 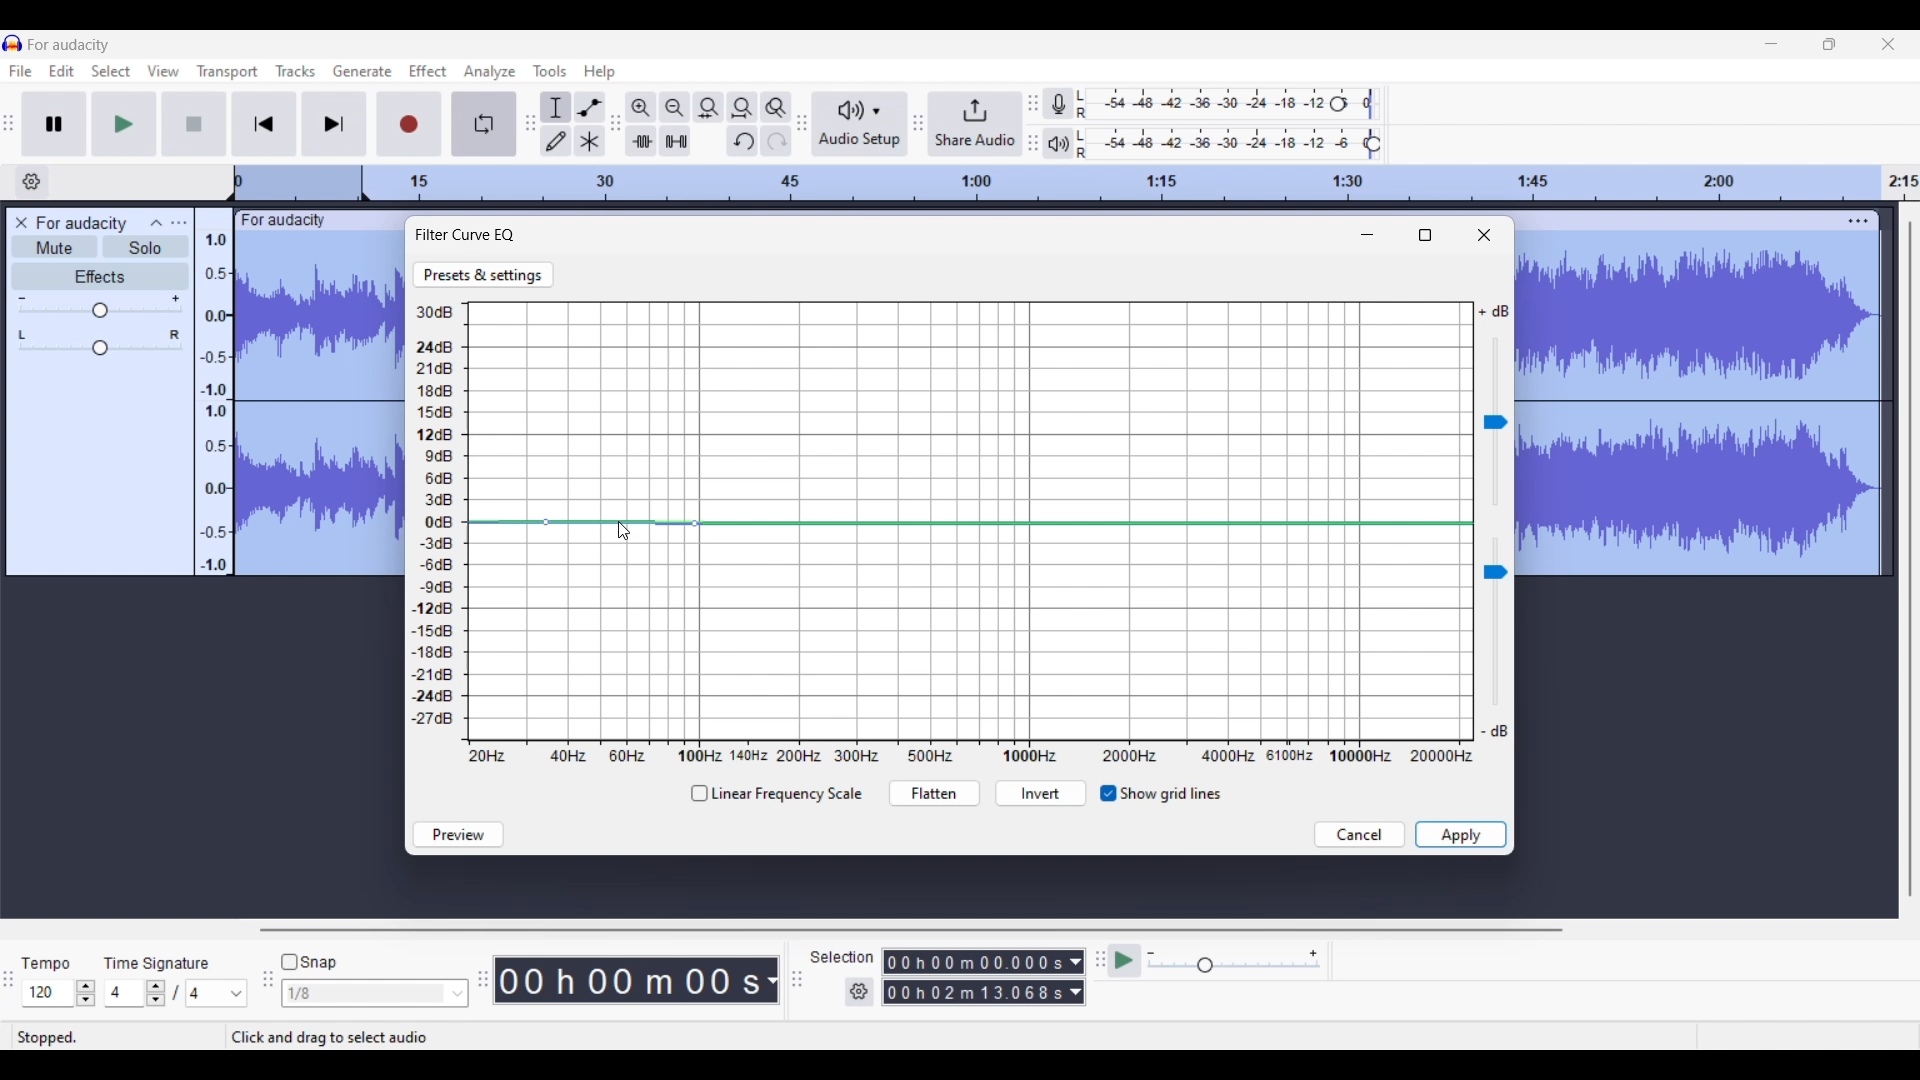 I want to click on Playback meter, so click(x=1059, y=144).